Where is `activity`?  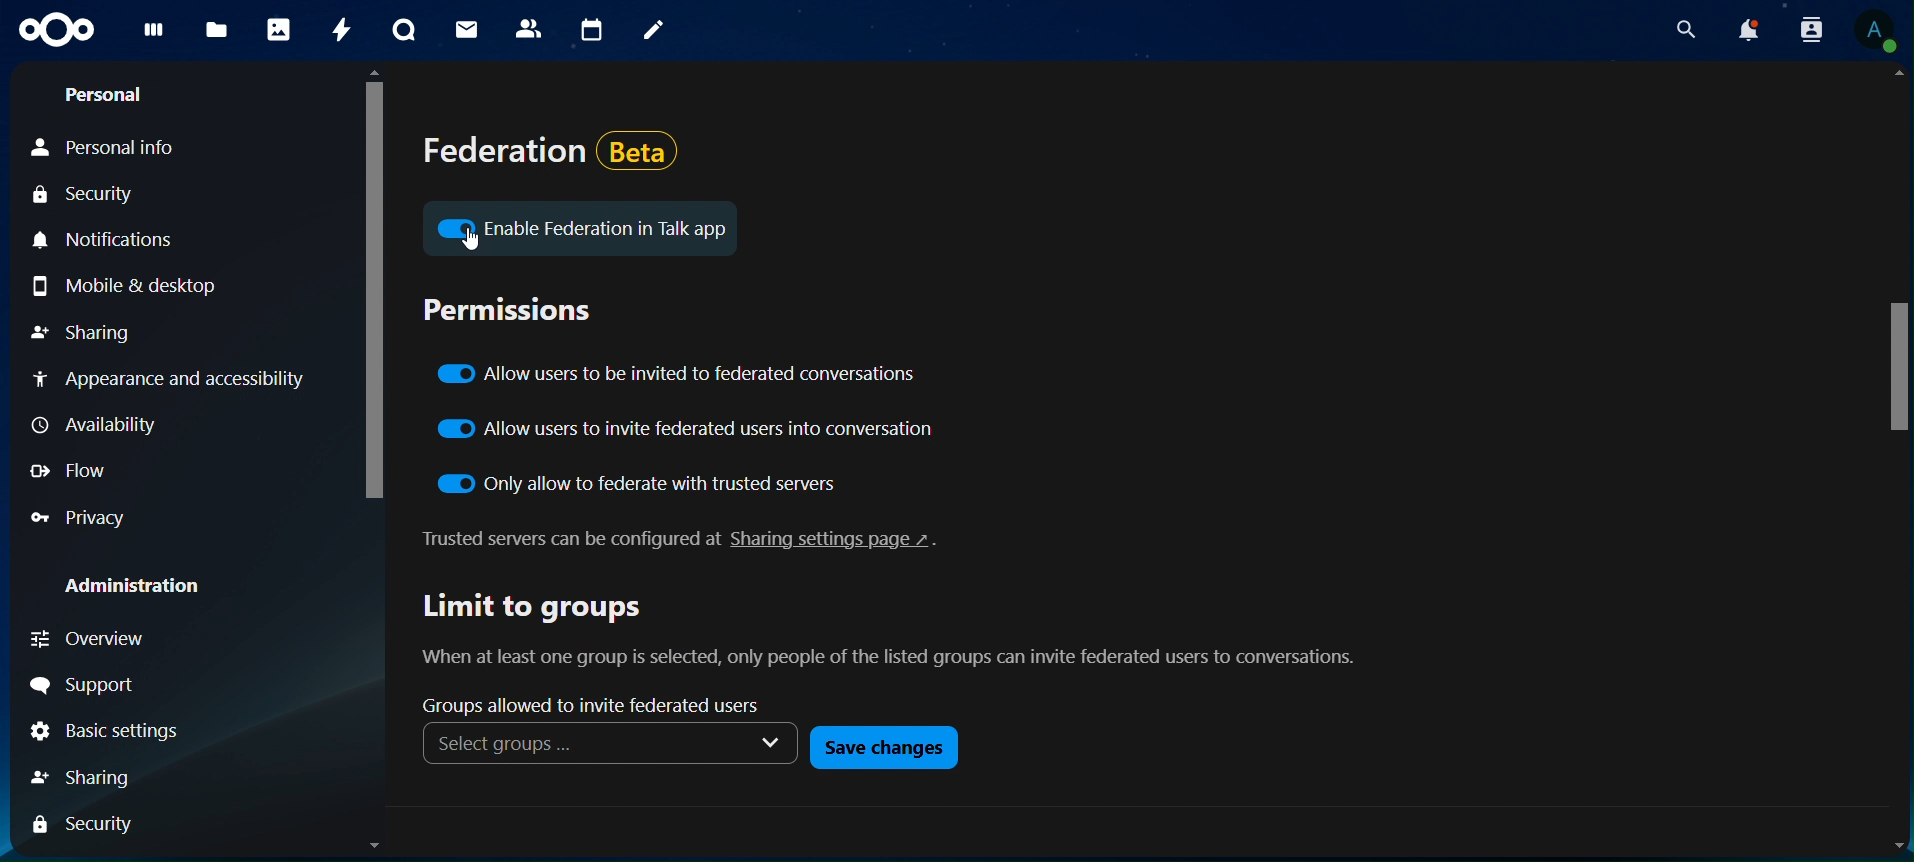
activity is located at coordinates (341, 29).